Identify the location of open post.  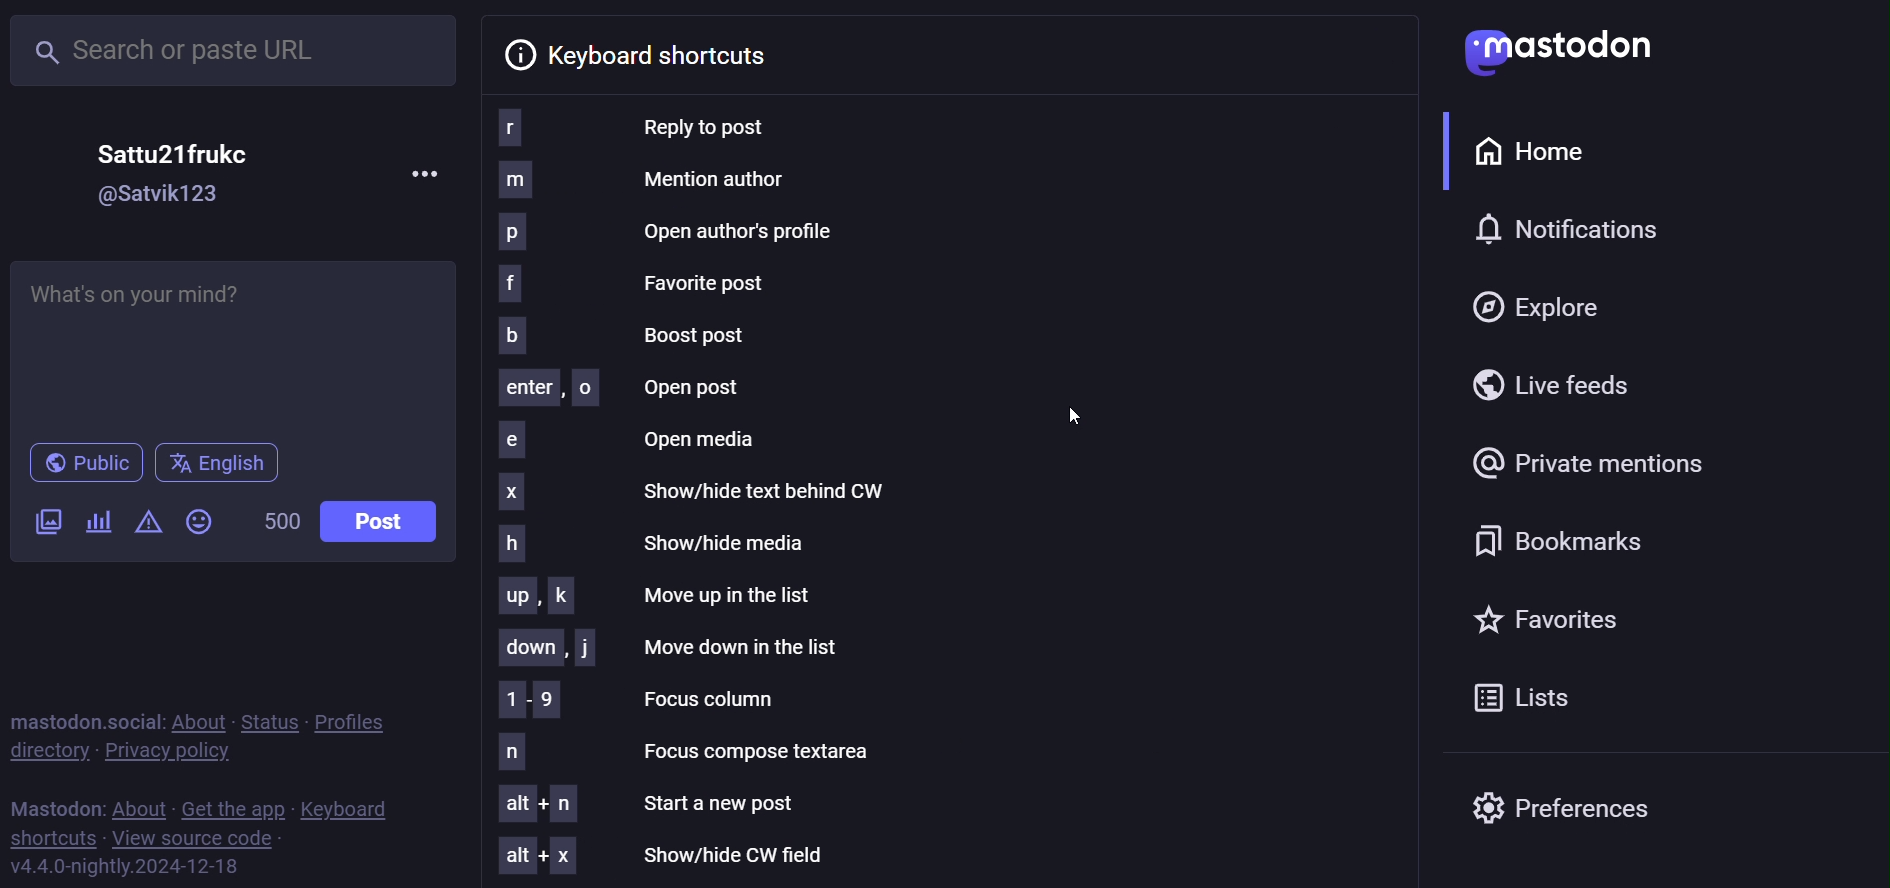
(618, 389).